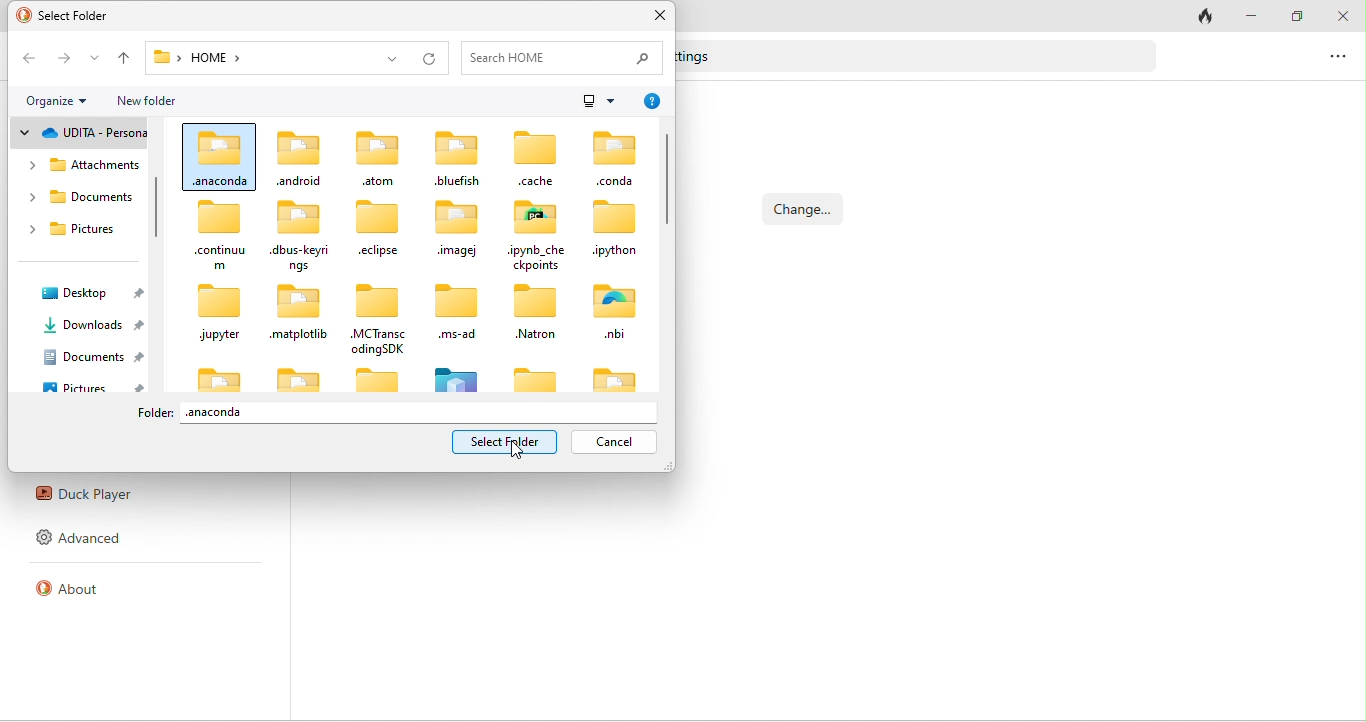 Image resolution: width=1366 pixels, height=722 pixels. What do you see at coordinates (531, 158) in the screenshot?
I see `.cache` at bounding box center [531, 158].